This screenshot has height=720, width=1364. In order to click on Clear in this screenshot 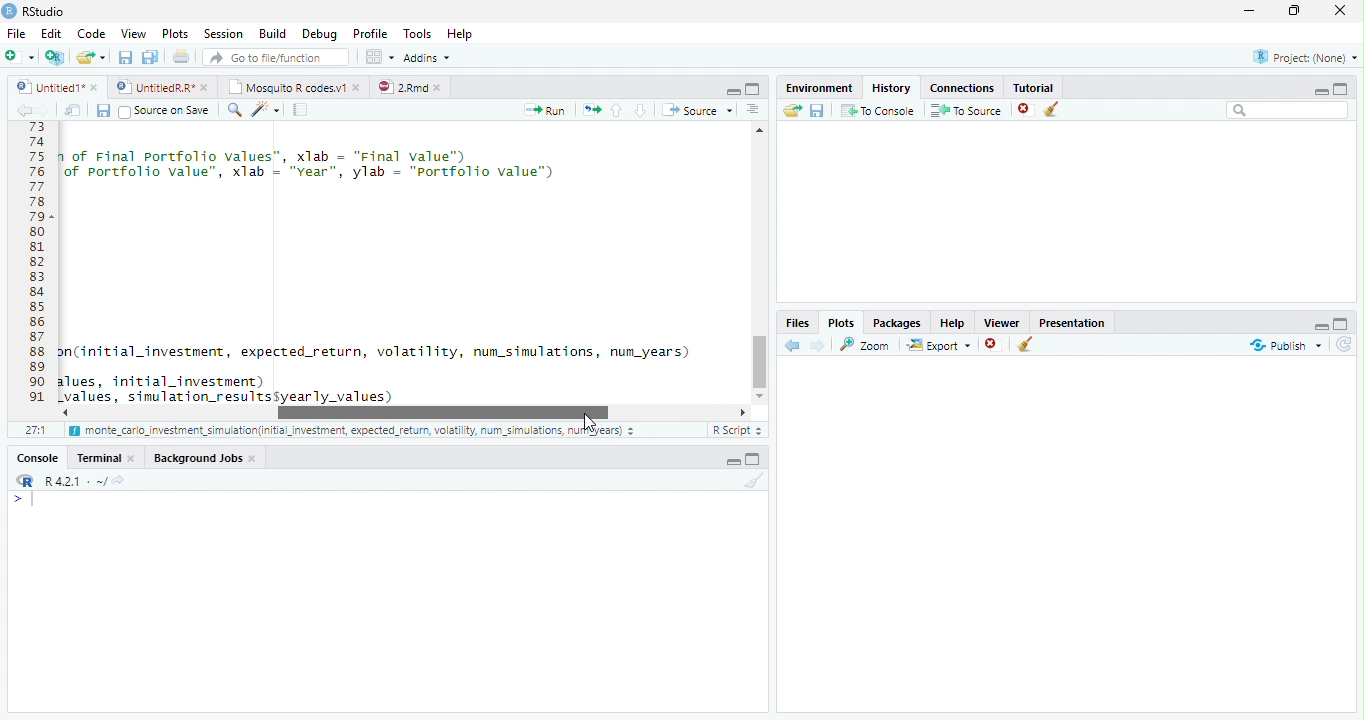, I will do `click(1056, 110)`.